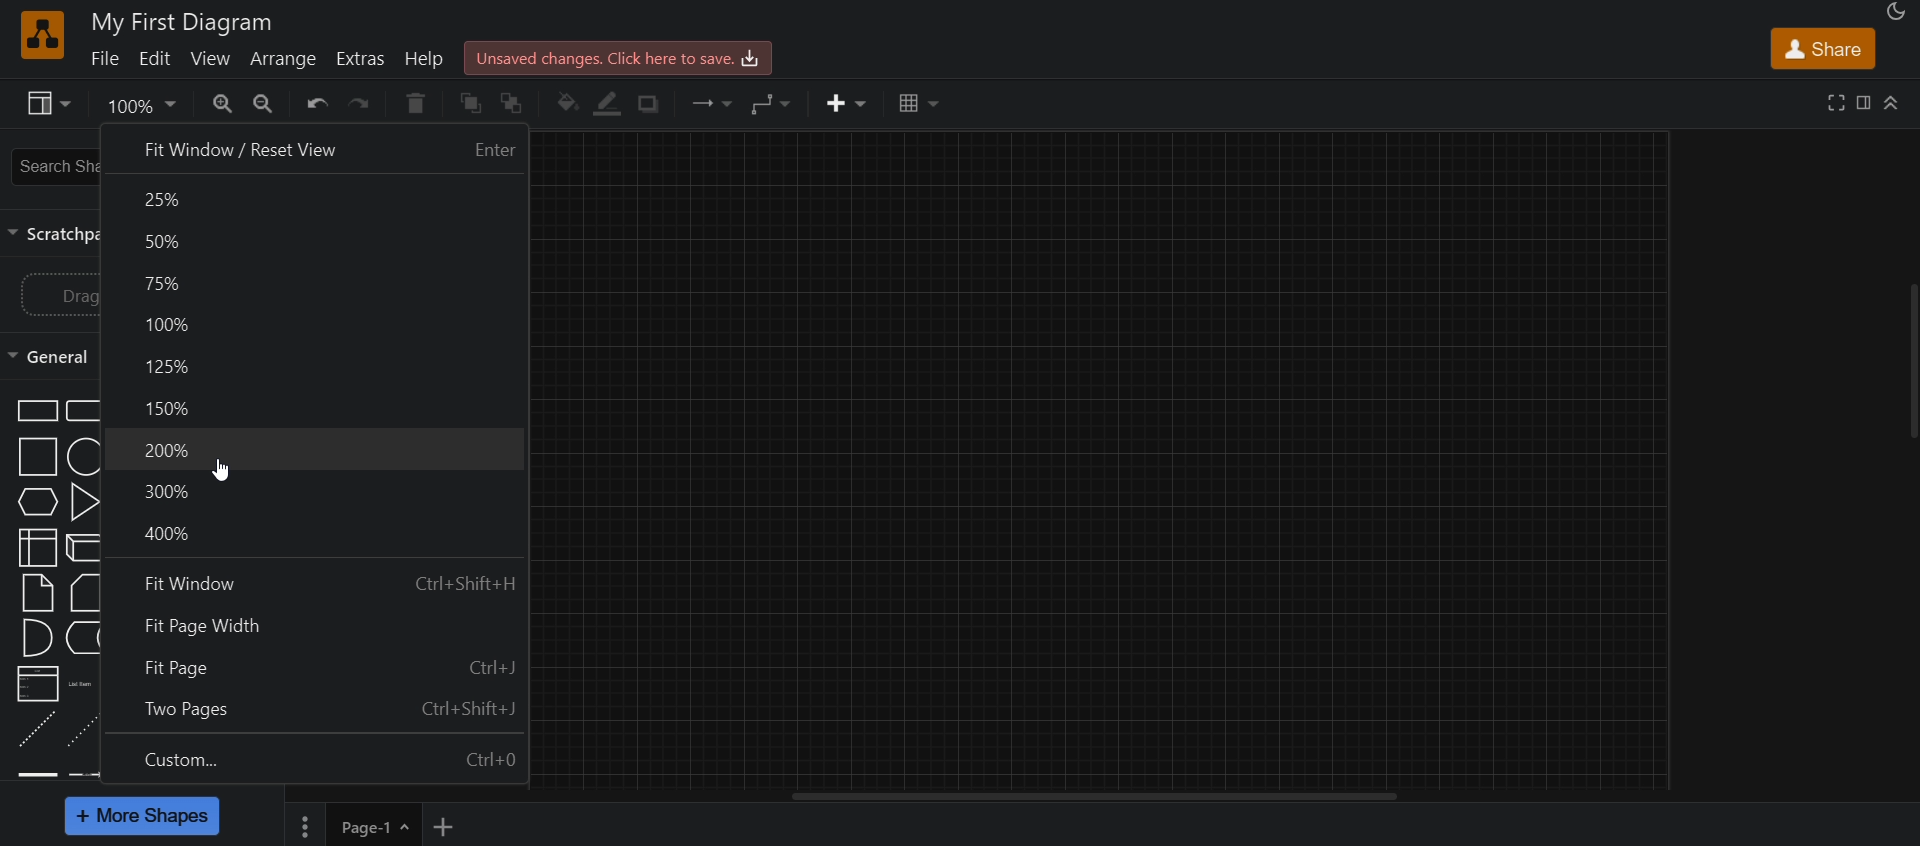 The width and height of the screenshot is (1920, 846). Describe the element at coordinates (57, 170) in the screenshot. I see `search` at that location.